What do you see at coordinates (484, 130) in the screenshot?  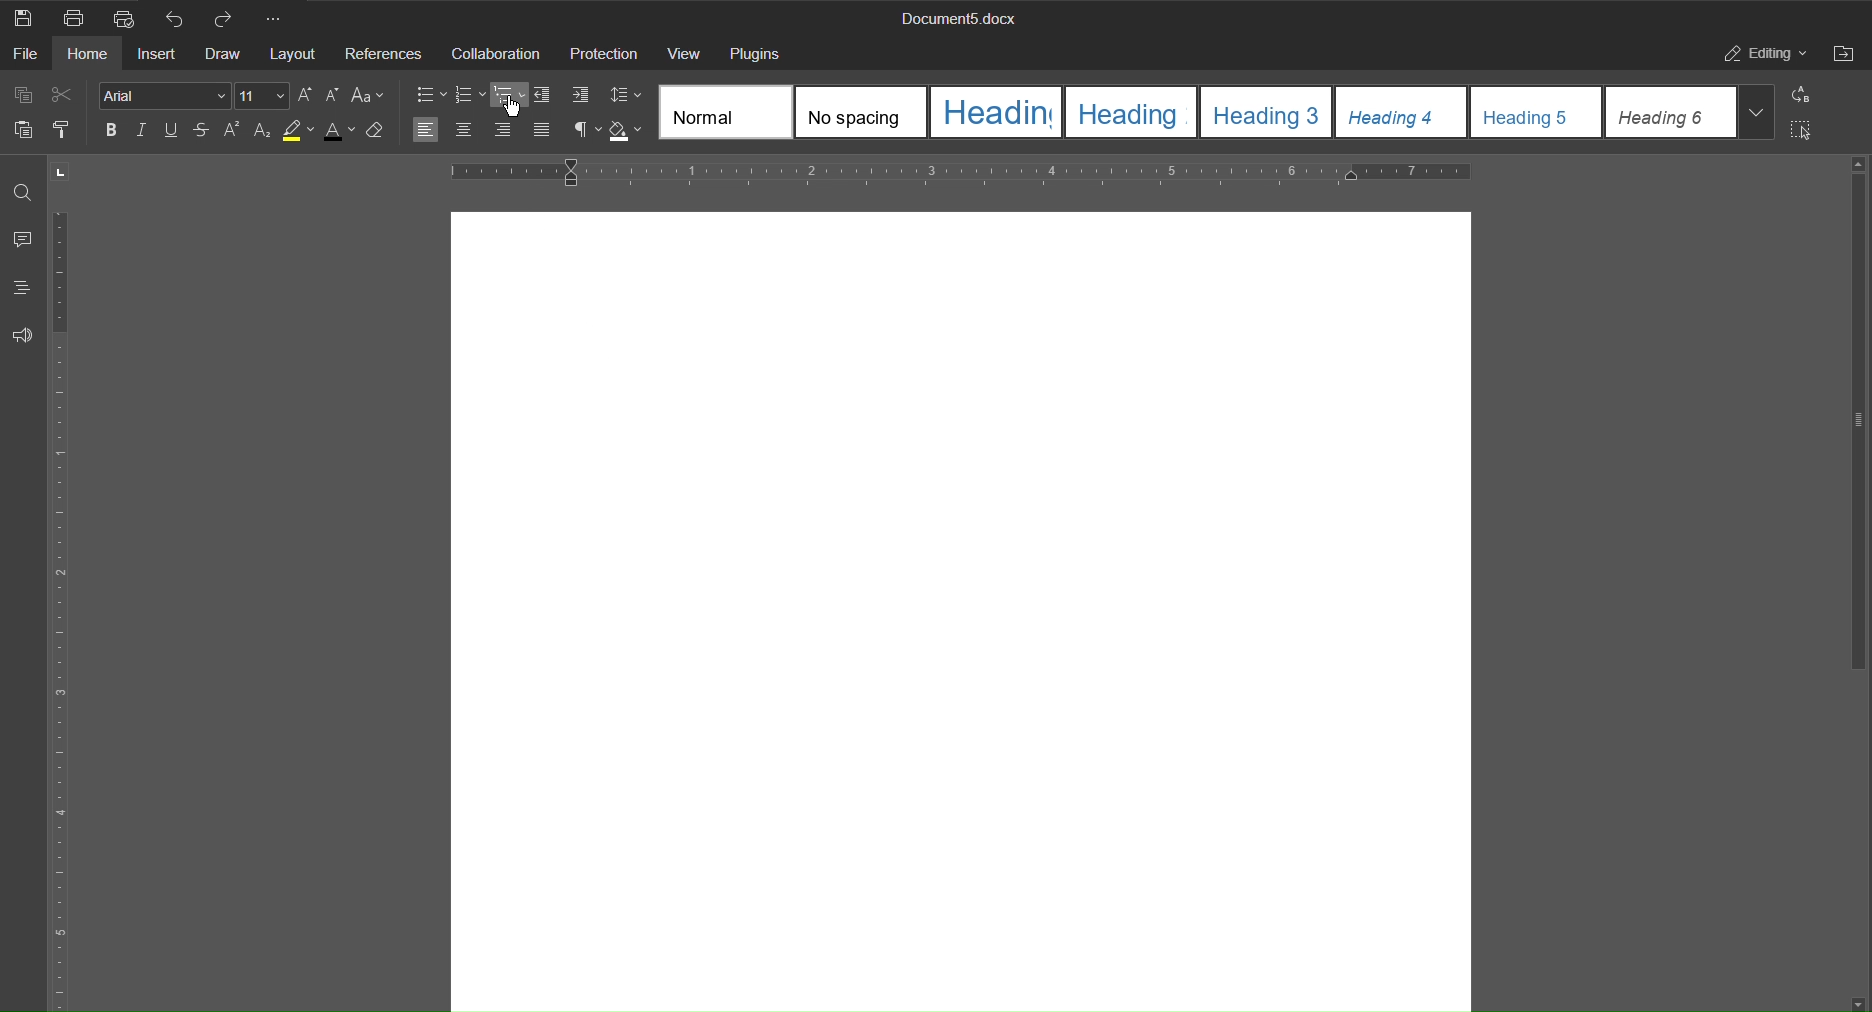 I see `Alignment` at bounding box center [484, 130].